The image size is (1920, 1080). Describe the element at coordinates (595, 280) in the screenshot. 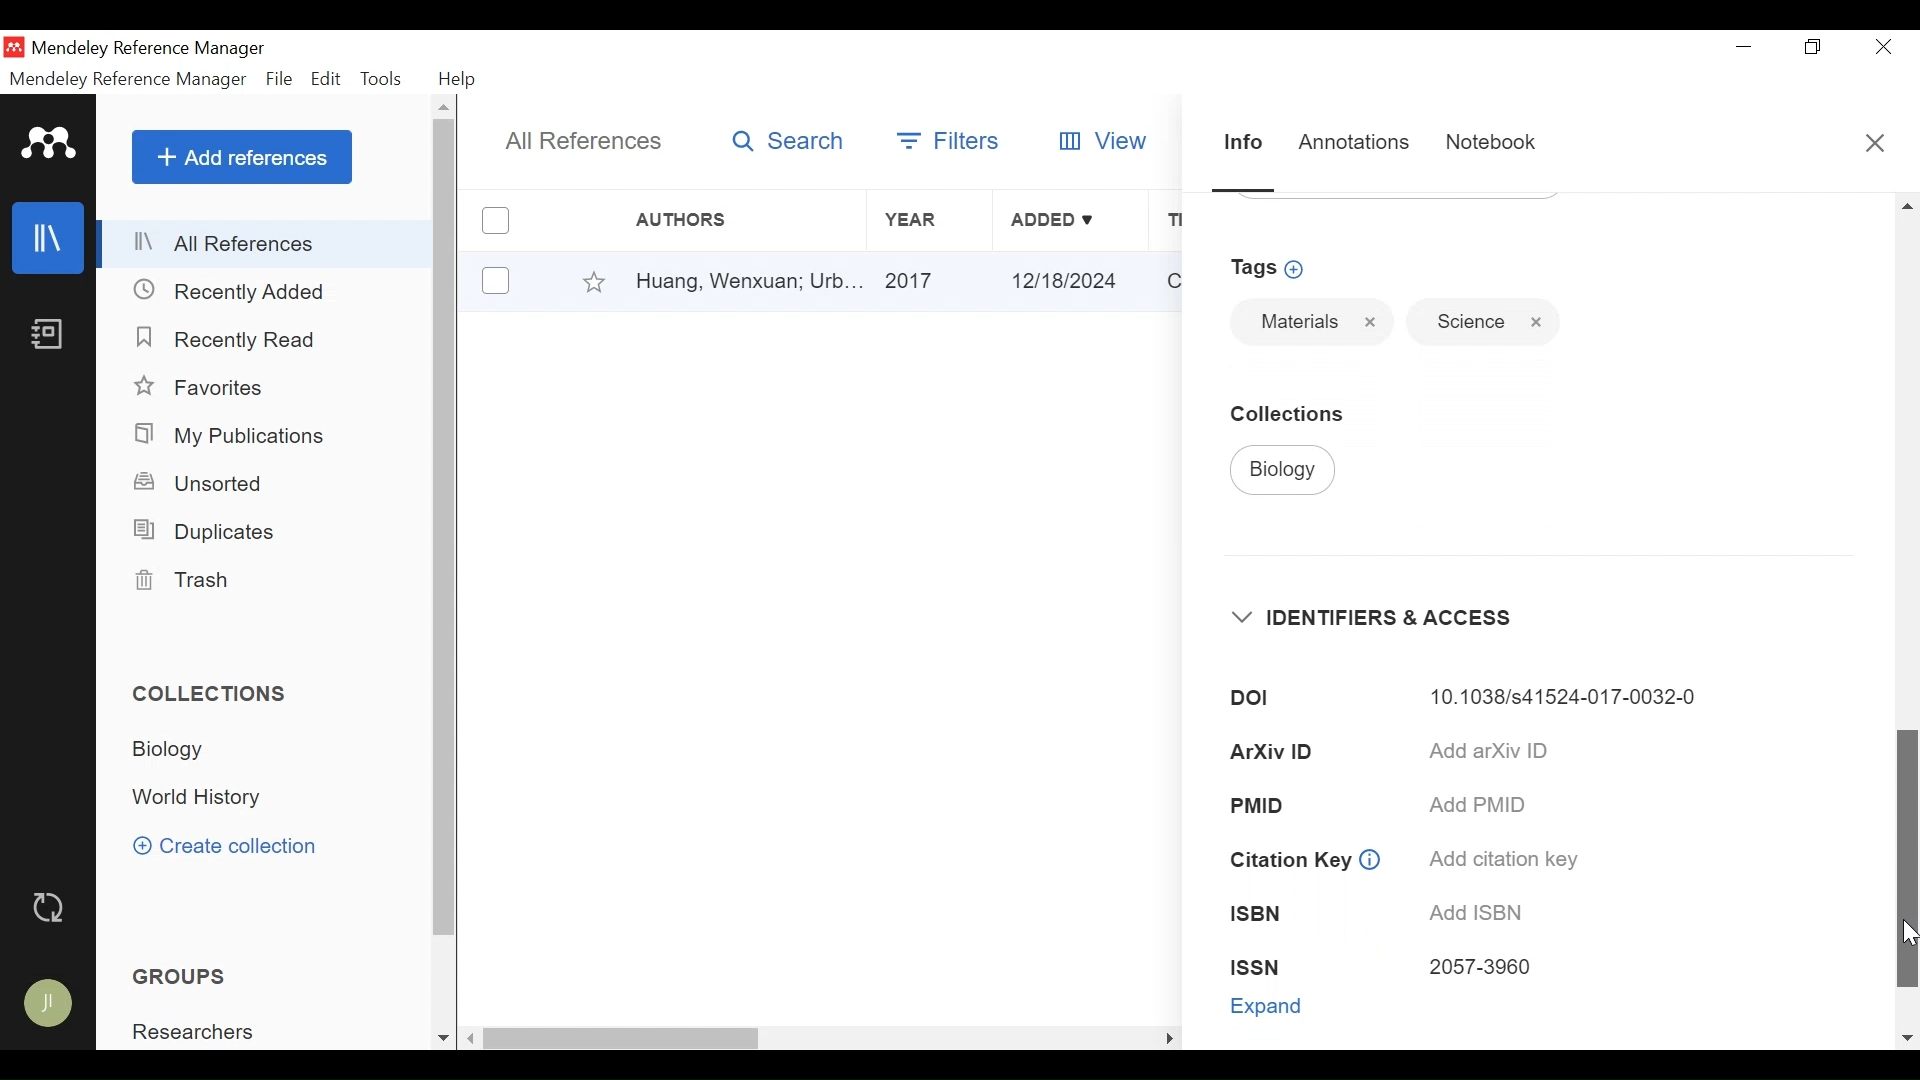

I see `Favorites` at that location.